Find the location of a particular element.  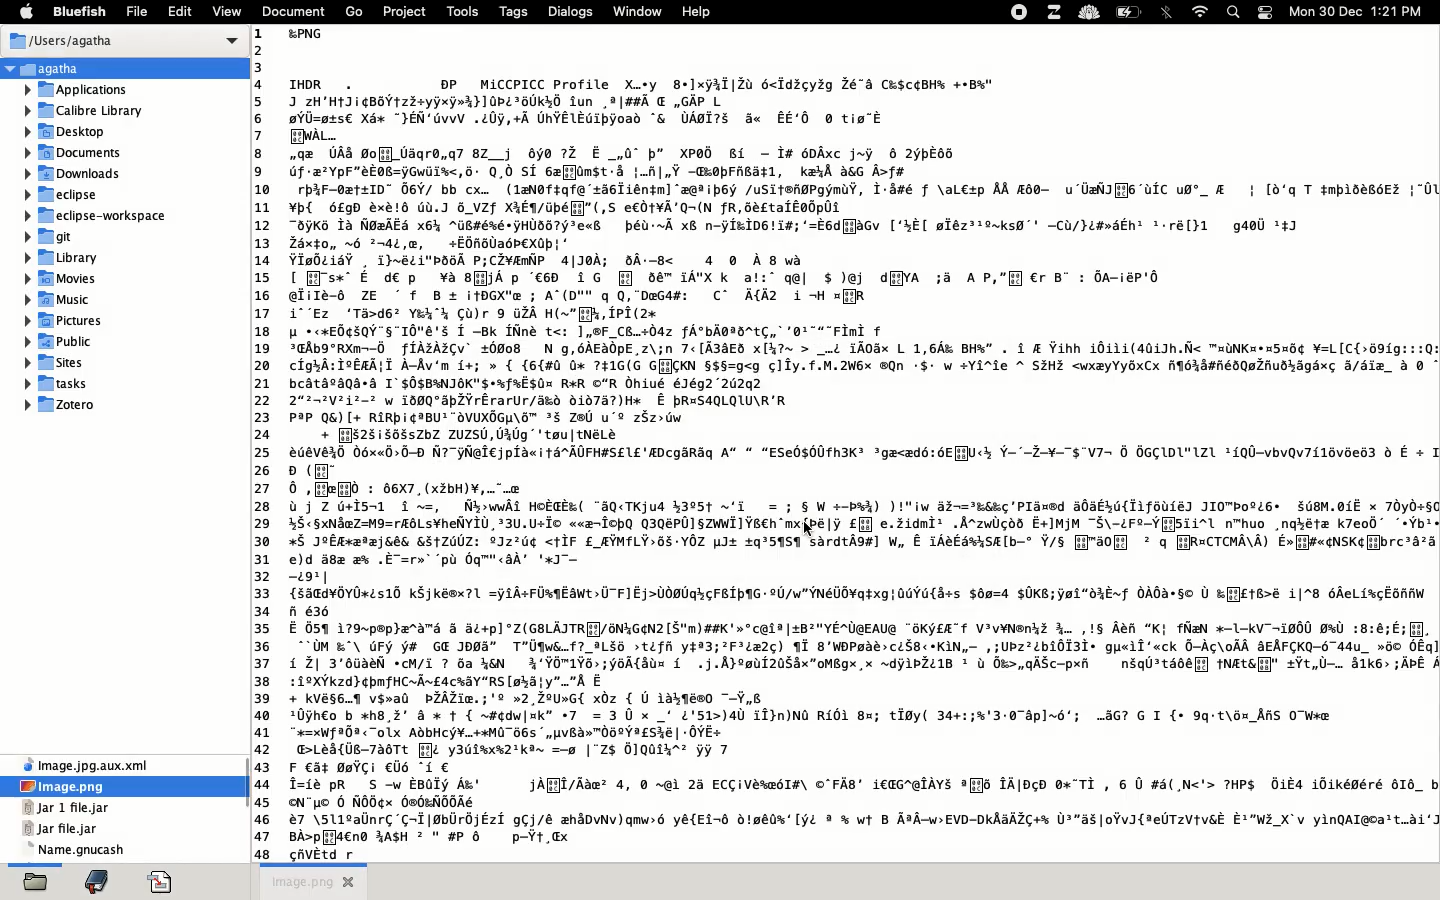

view is located at coordinates (229, 13).